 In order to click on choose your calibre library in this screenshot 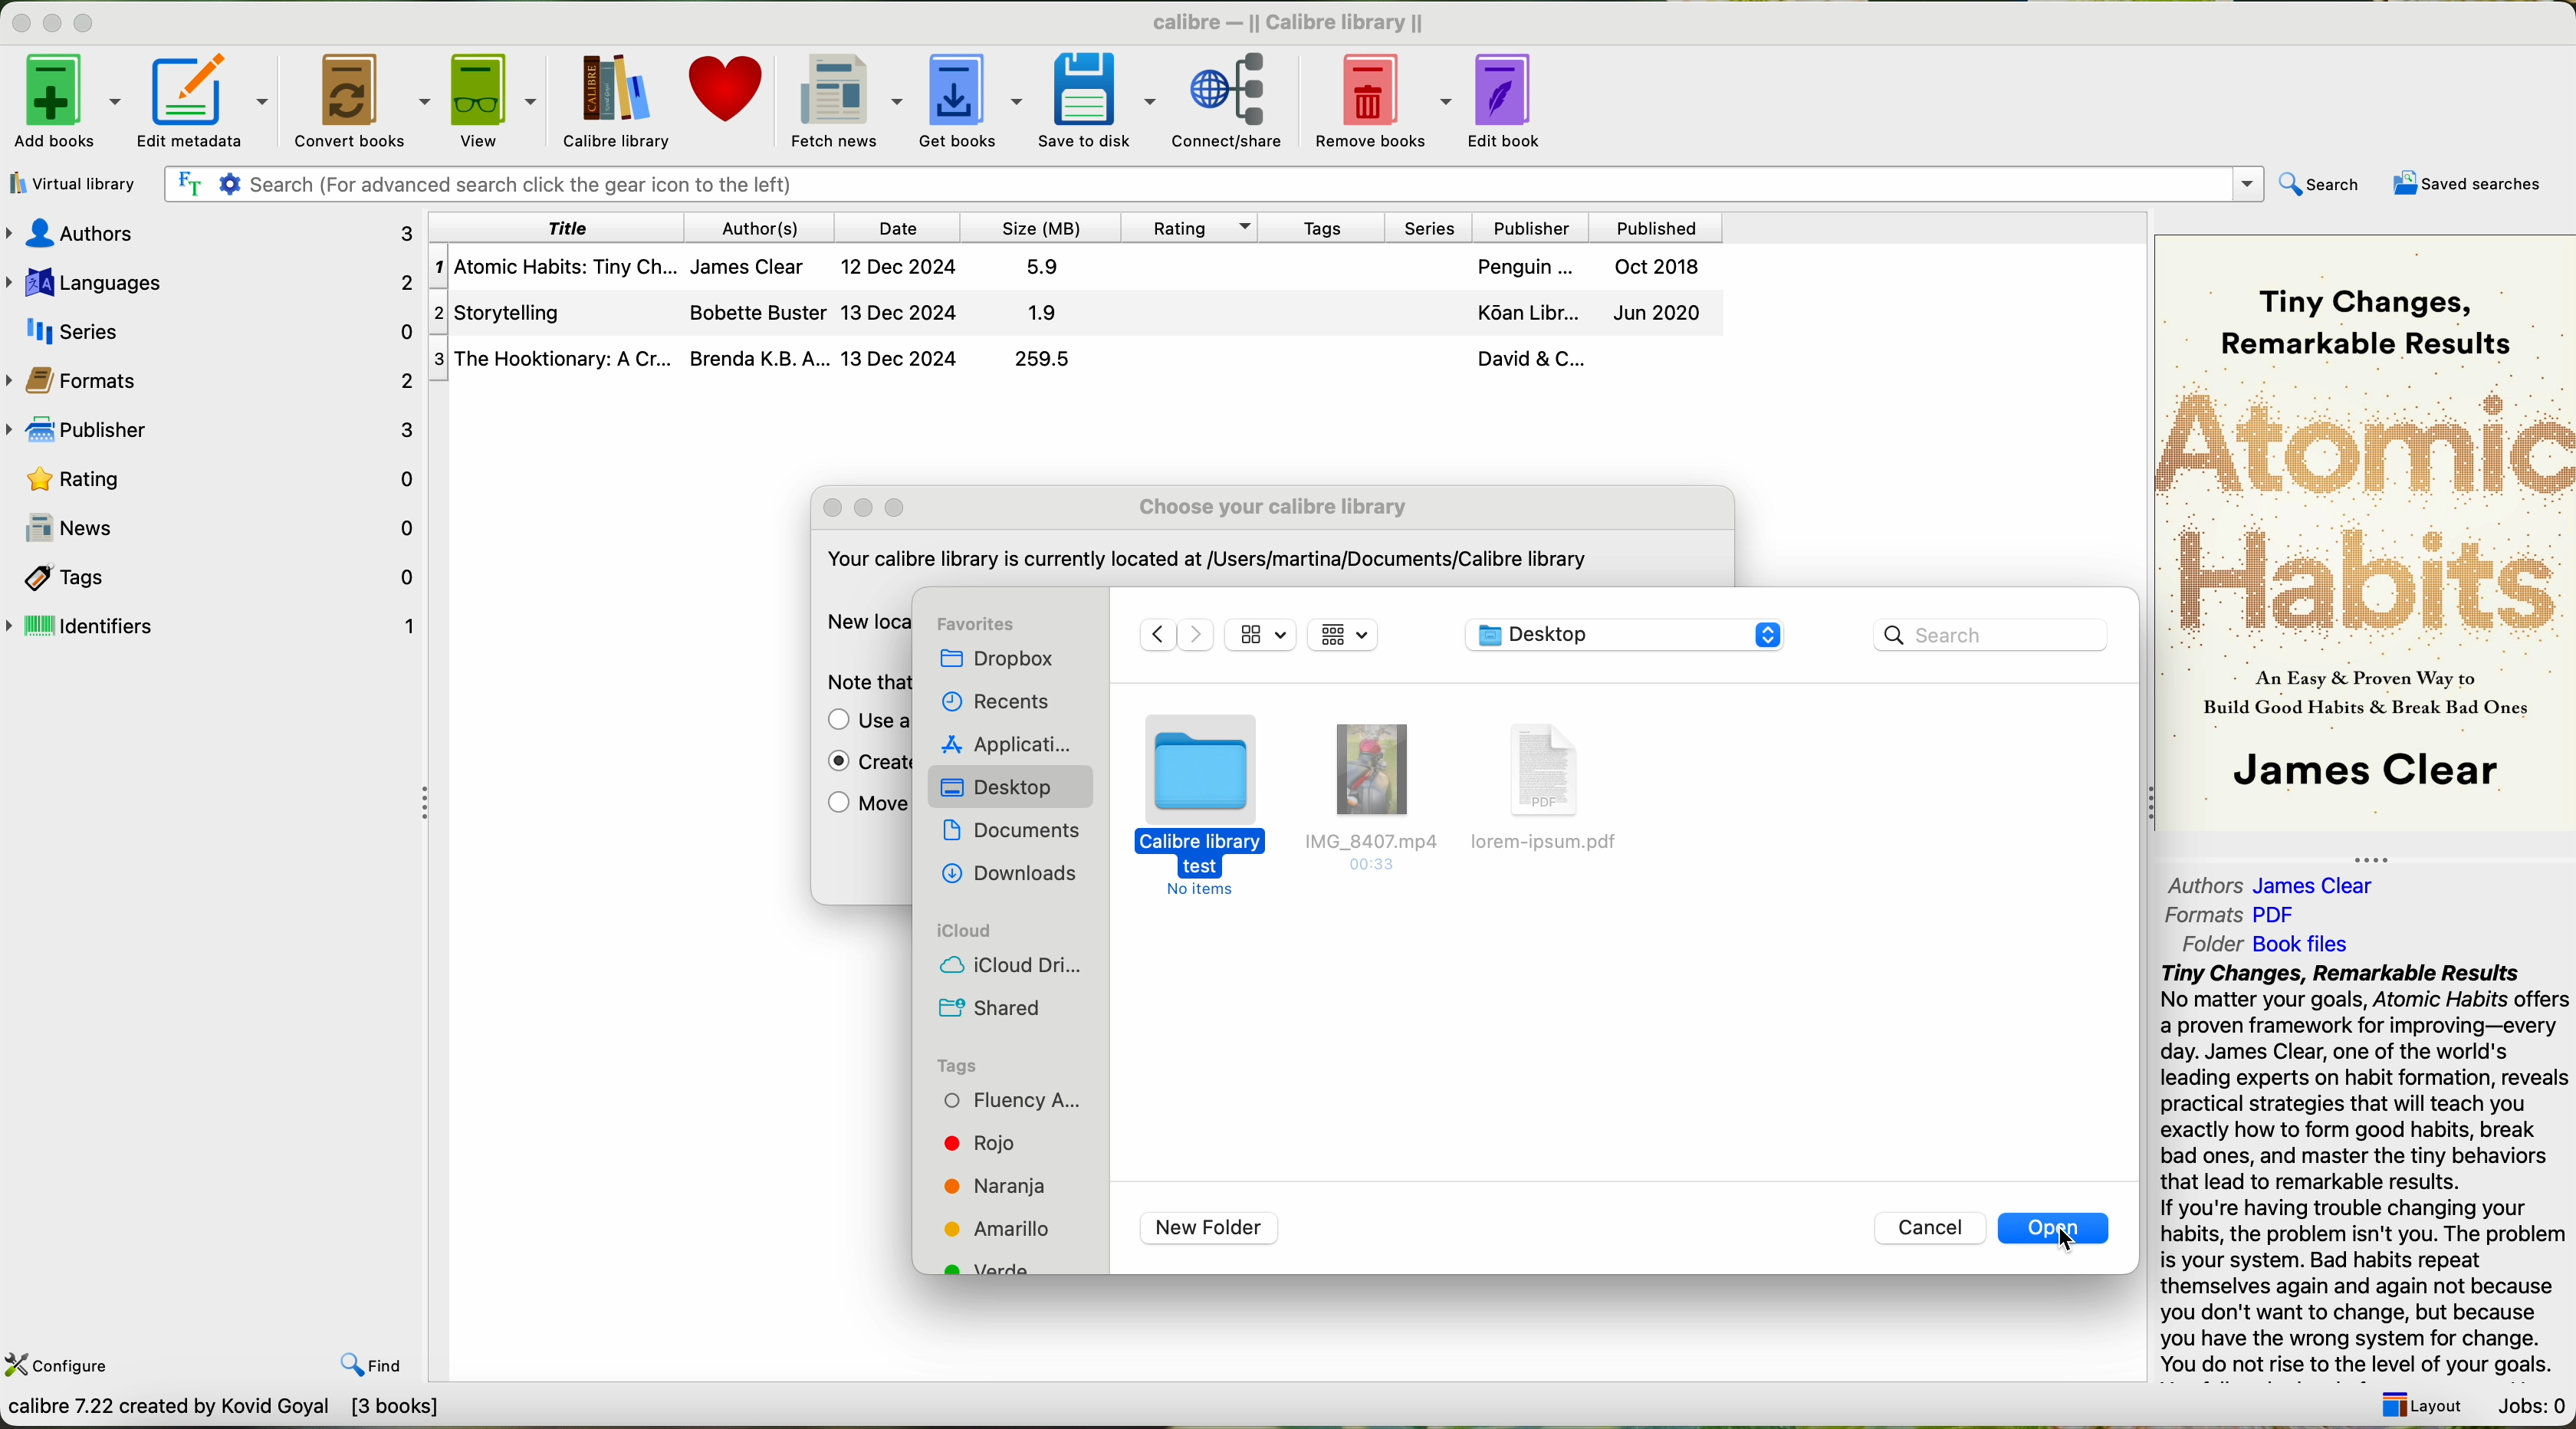, I will do `click(1273, 507)`.